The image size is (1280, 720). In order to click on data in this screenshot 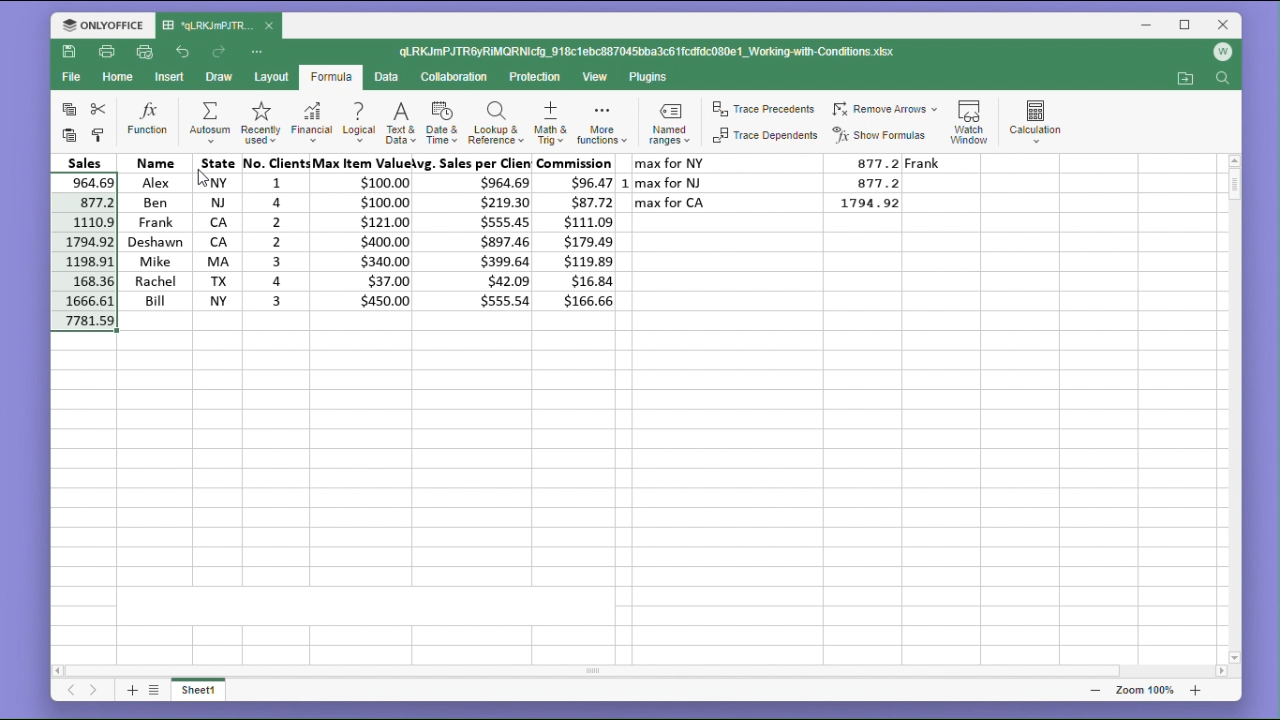, I will do `click(390, 77)`.